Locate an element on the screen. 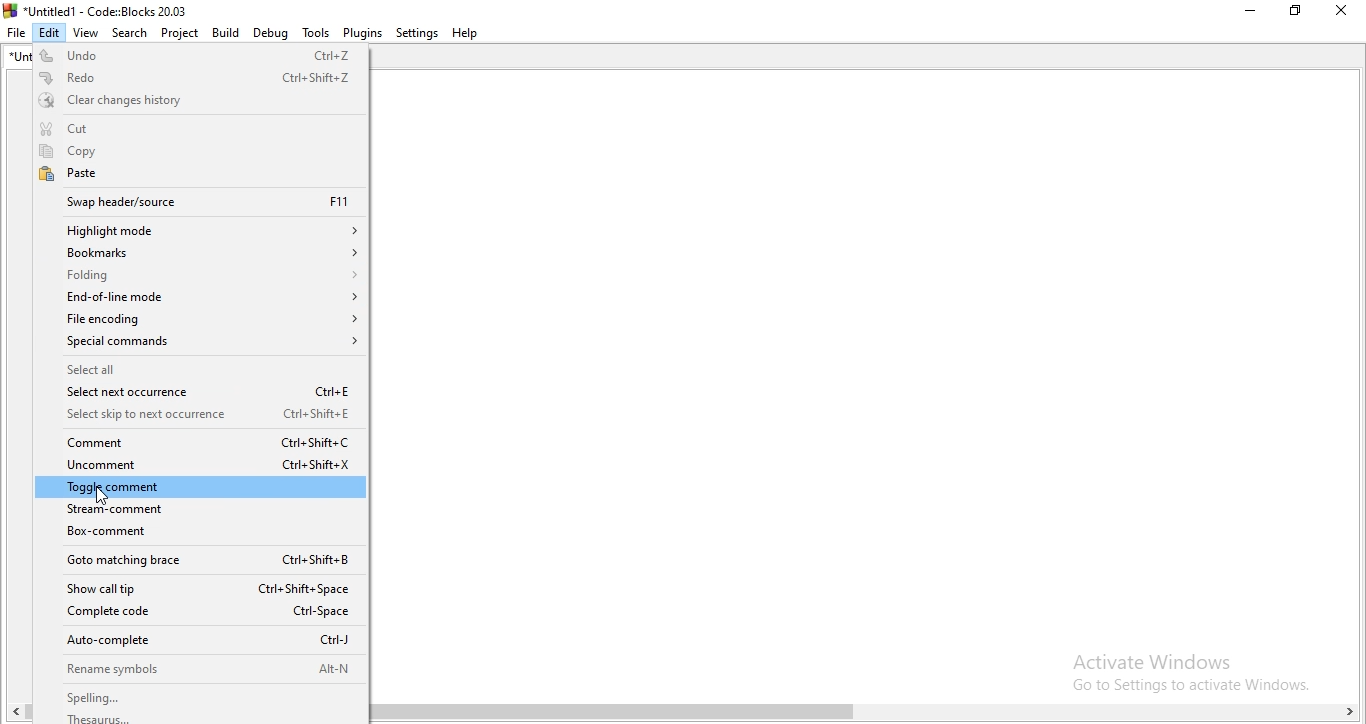 The width and height of the screenshot is (1366, 724). Special commands is located at coordinates (197, 341).